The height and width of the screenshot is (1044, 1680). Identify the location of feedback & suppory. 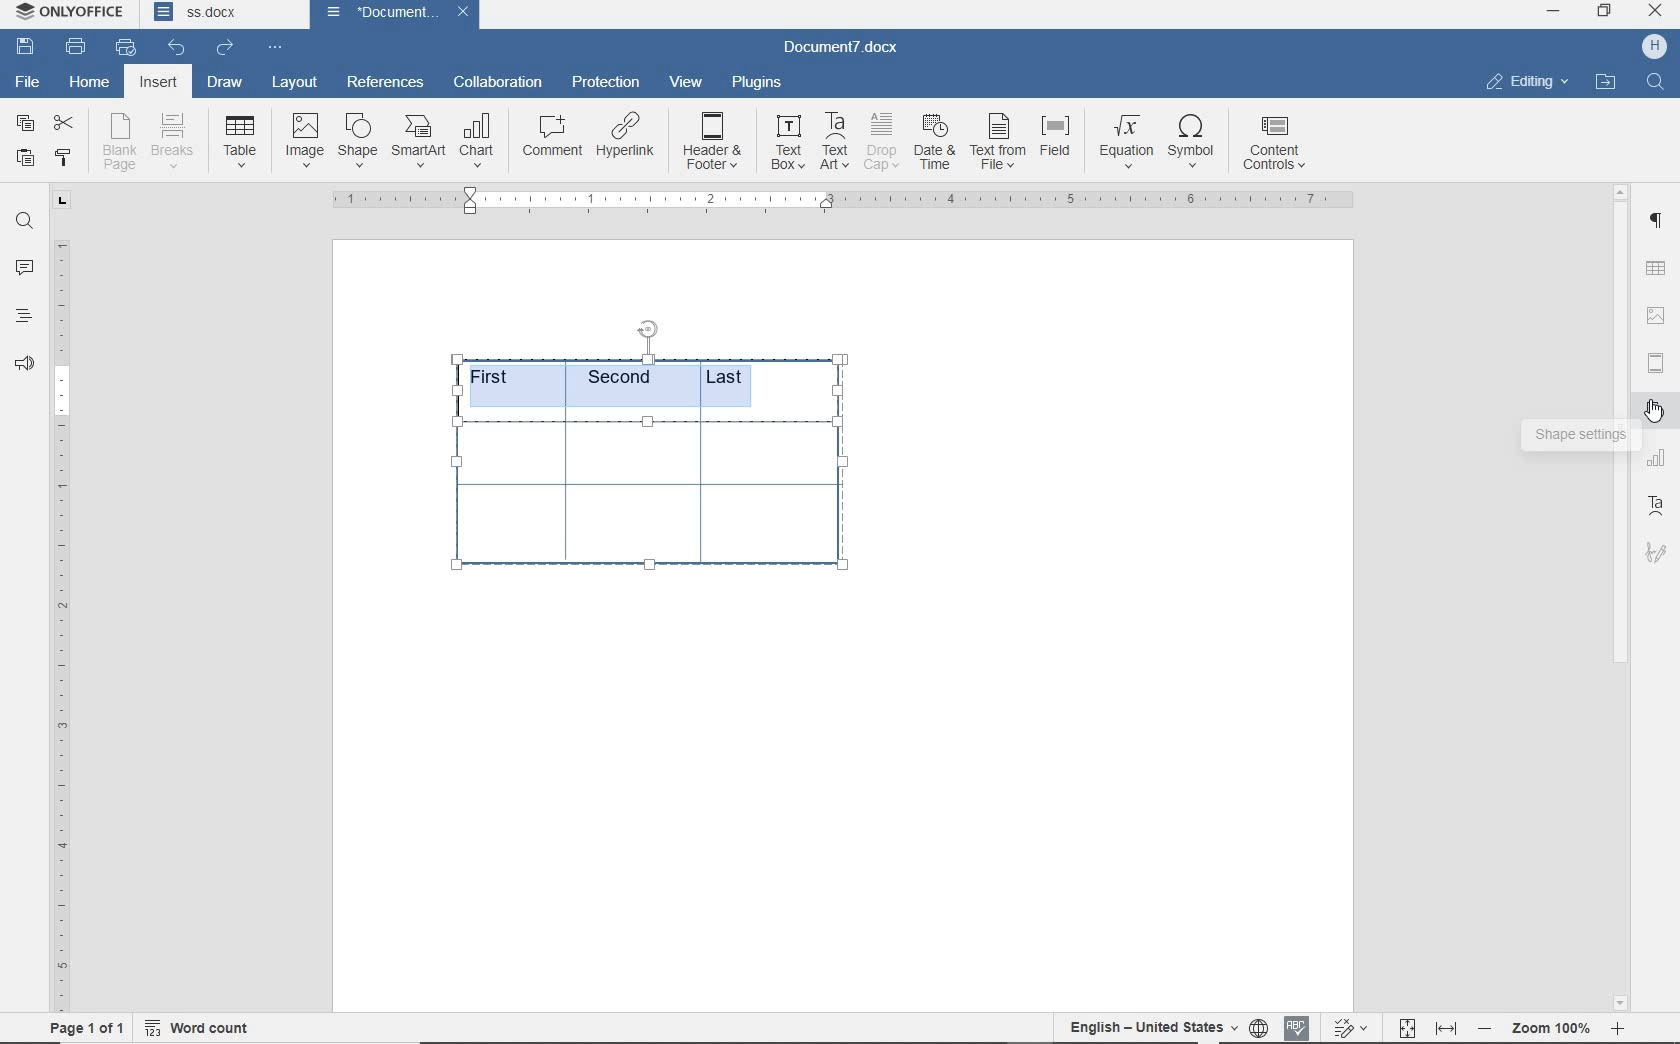
(25, 367).